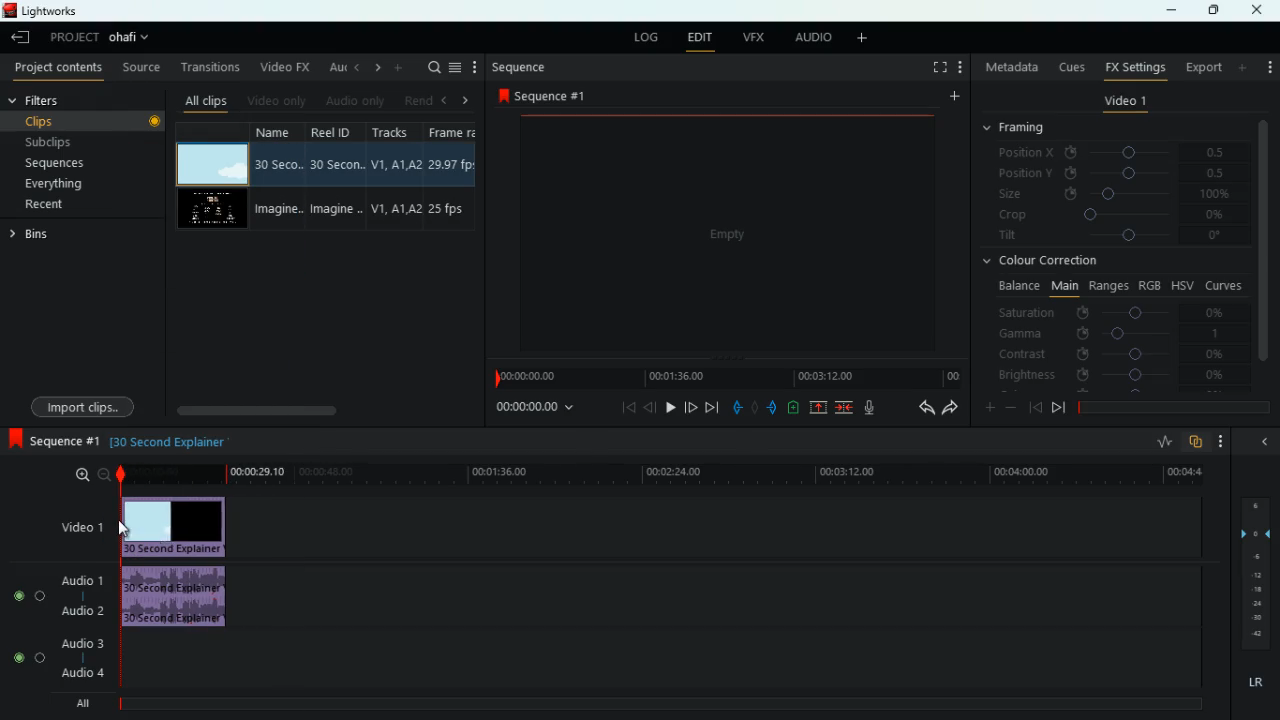 This screenshot has width=1280, height=720. What do you see at coordinates (81, 610) in the screenshot?
I see `audio 2` at bounding box center [81, 610].